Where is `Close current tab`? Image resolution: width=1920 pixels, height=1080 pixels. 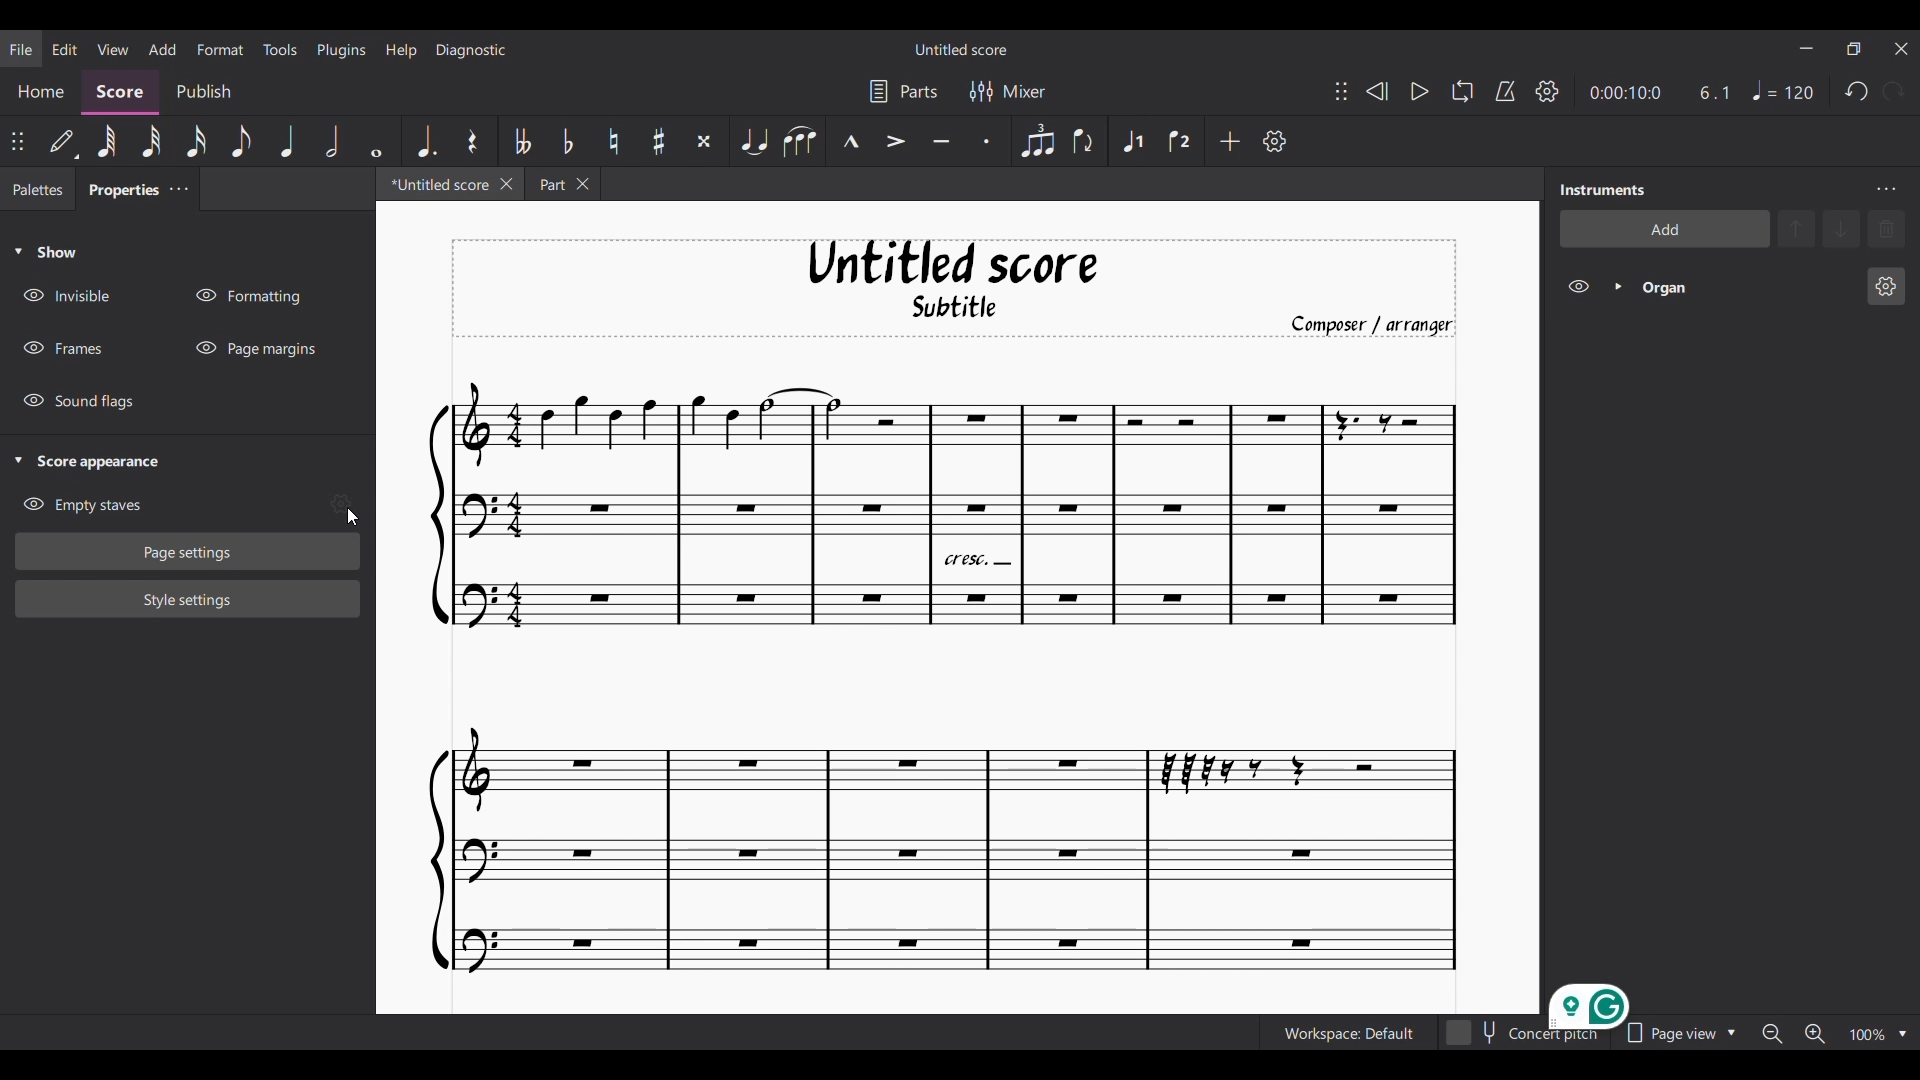 Close current tab is located at coordinates (506, 183).